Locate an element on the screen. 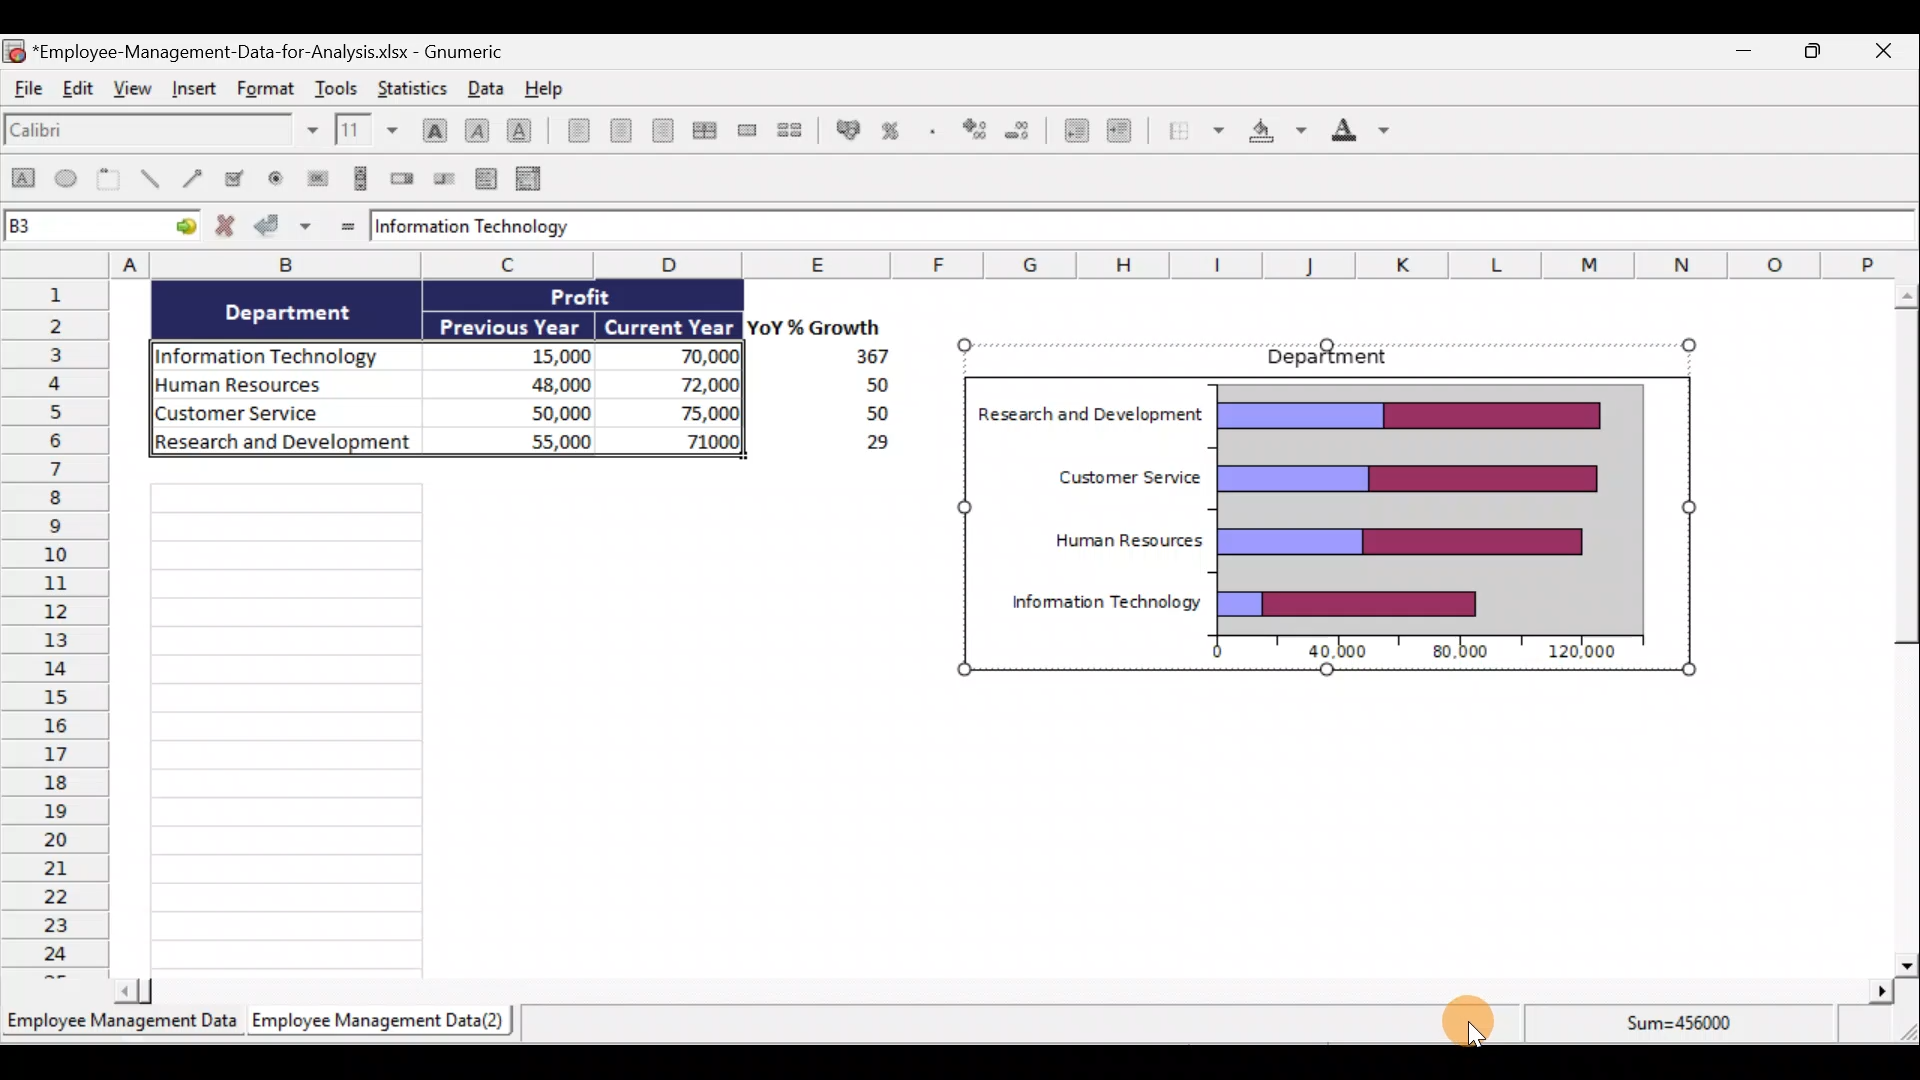 The height and width of the screenshot is (1080, 1920). Statistics is located at coordinates (412, 86).